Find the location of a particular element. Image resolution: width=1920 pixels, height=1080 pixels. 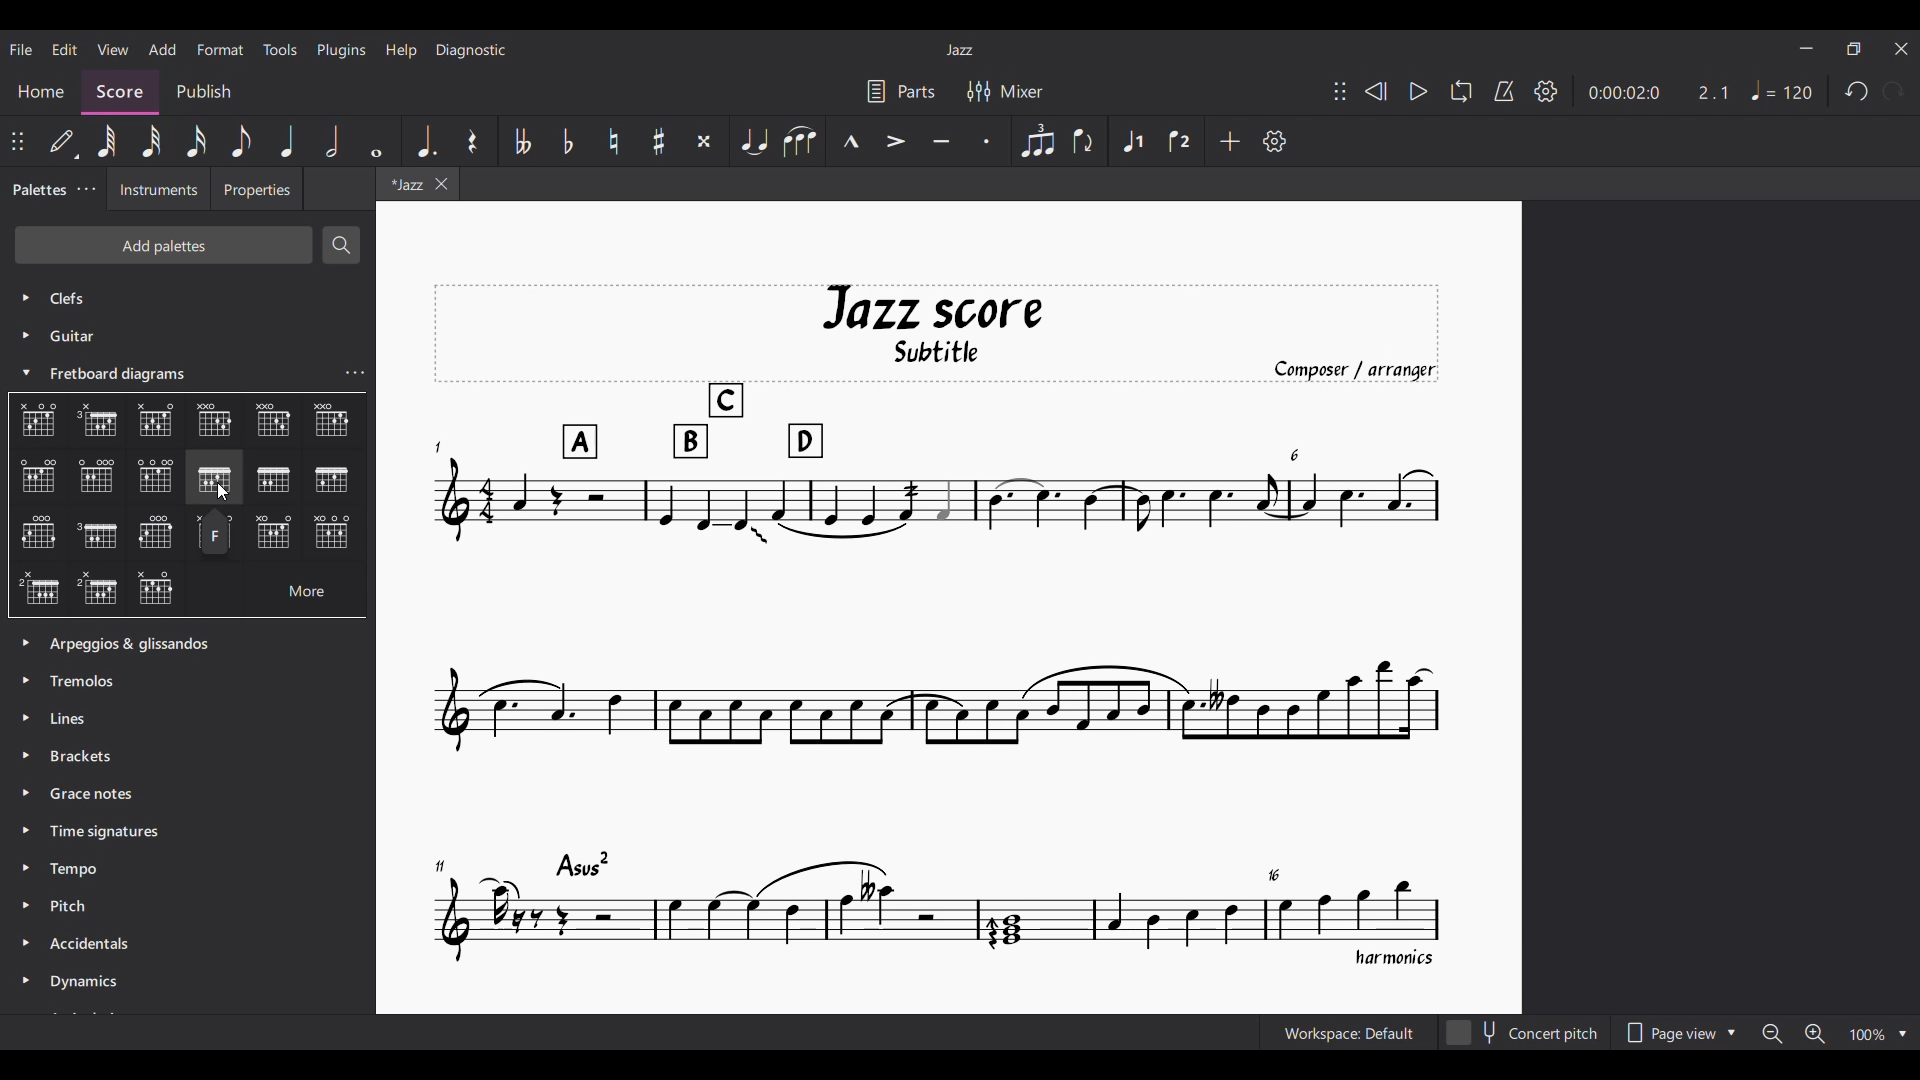

Publish is located at coordinates (207, 88).